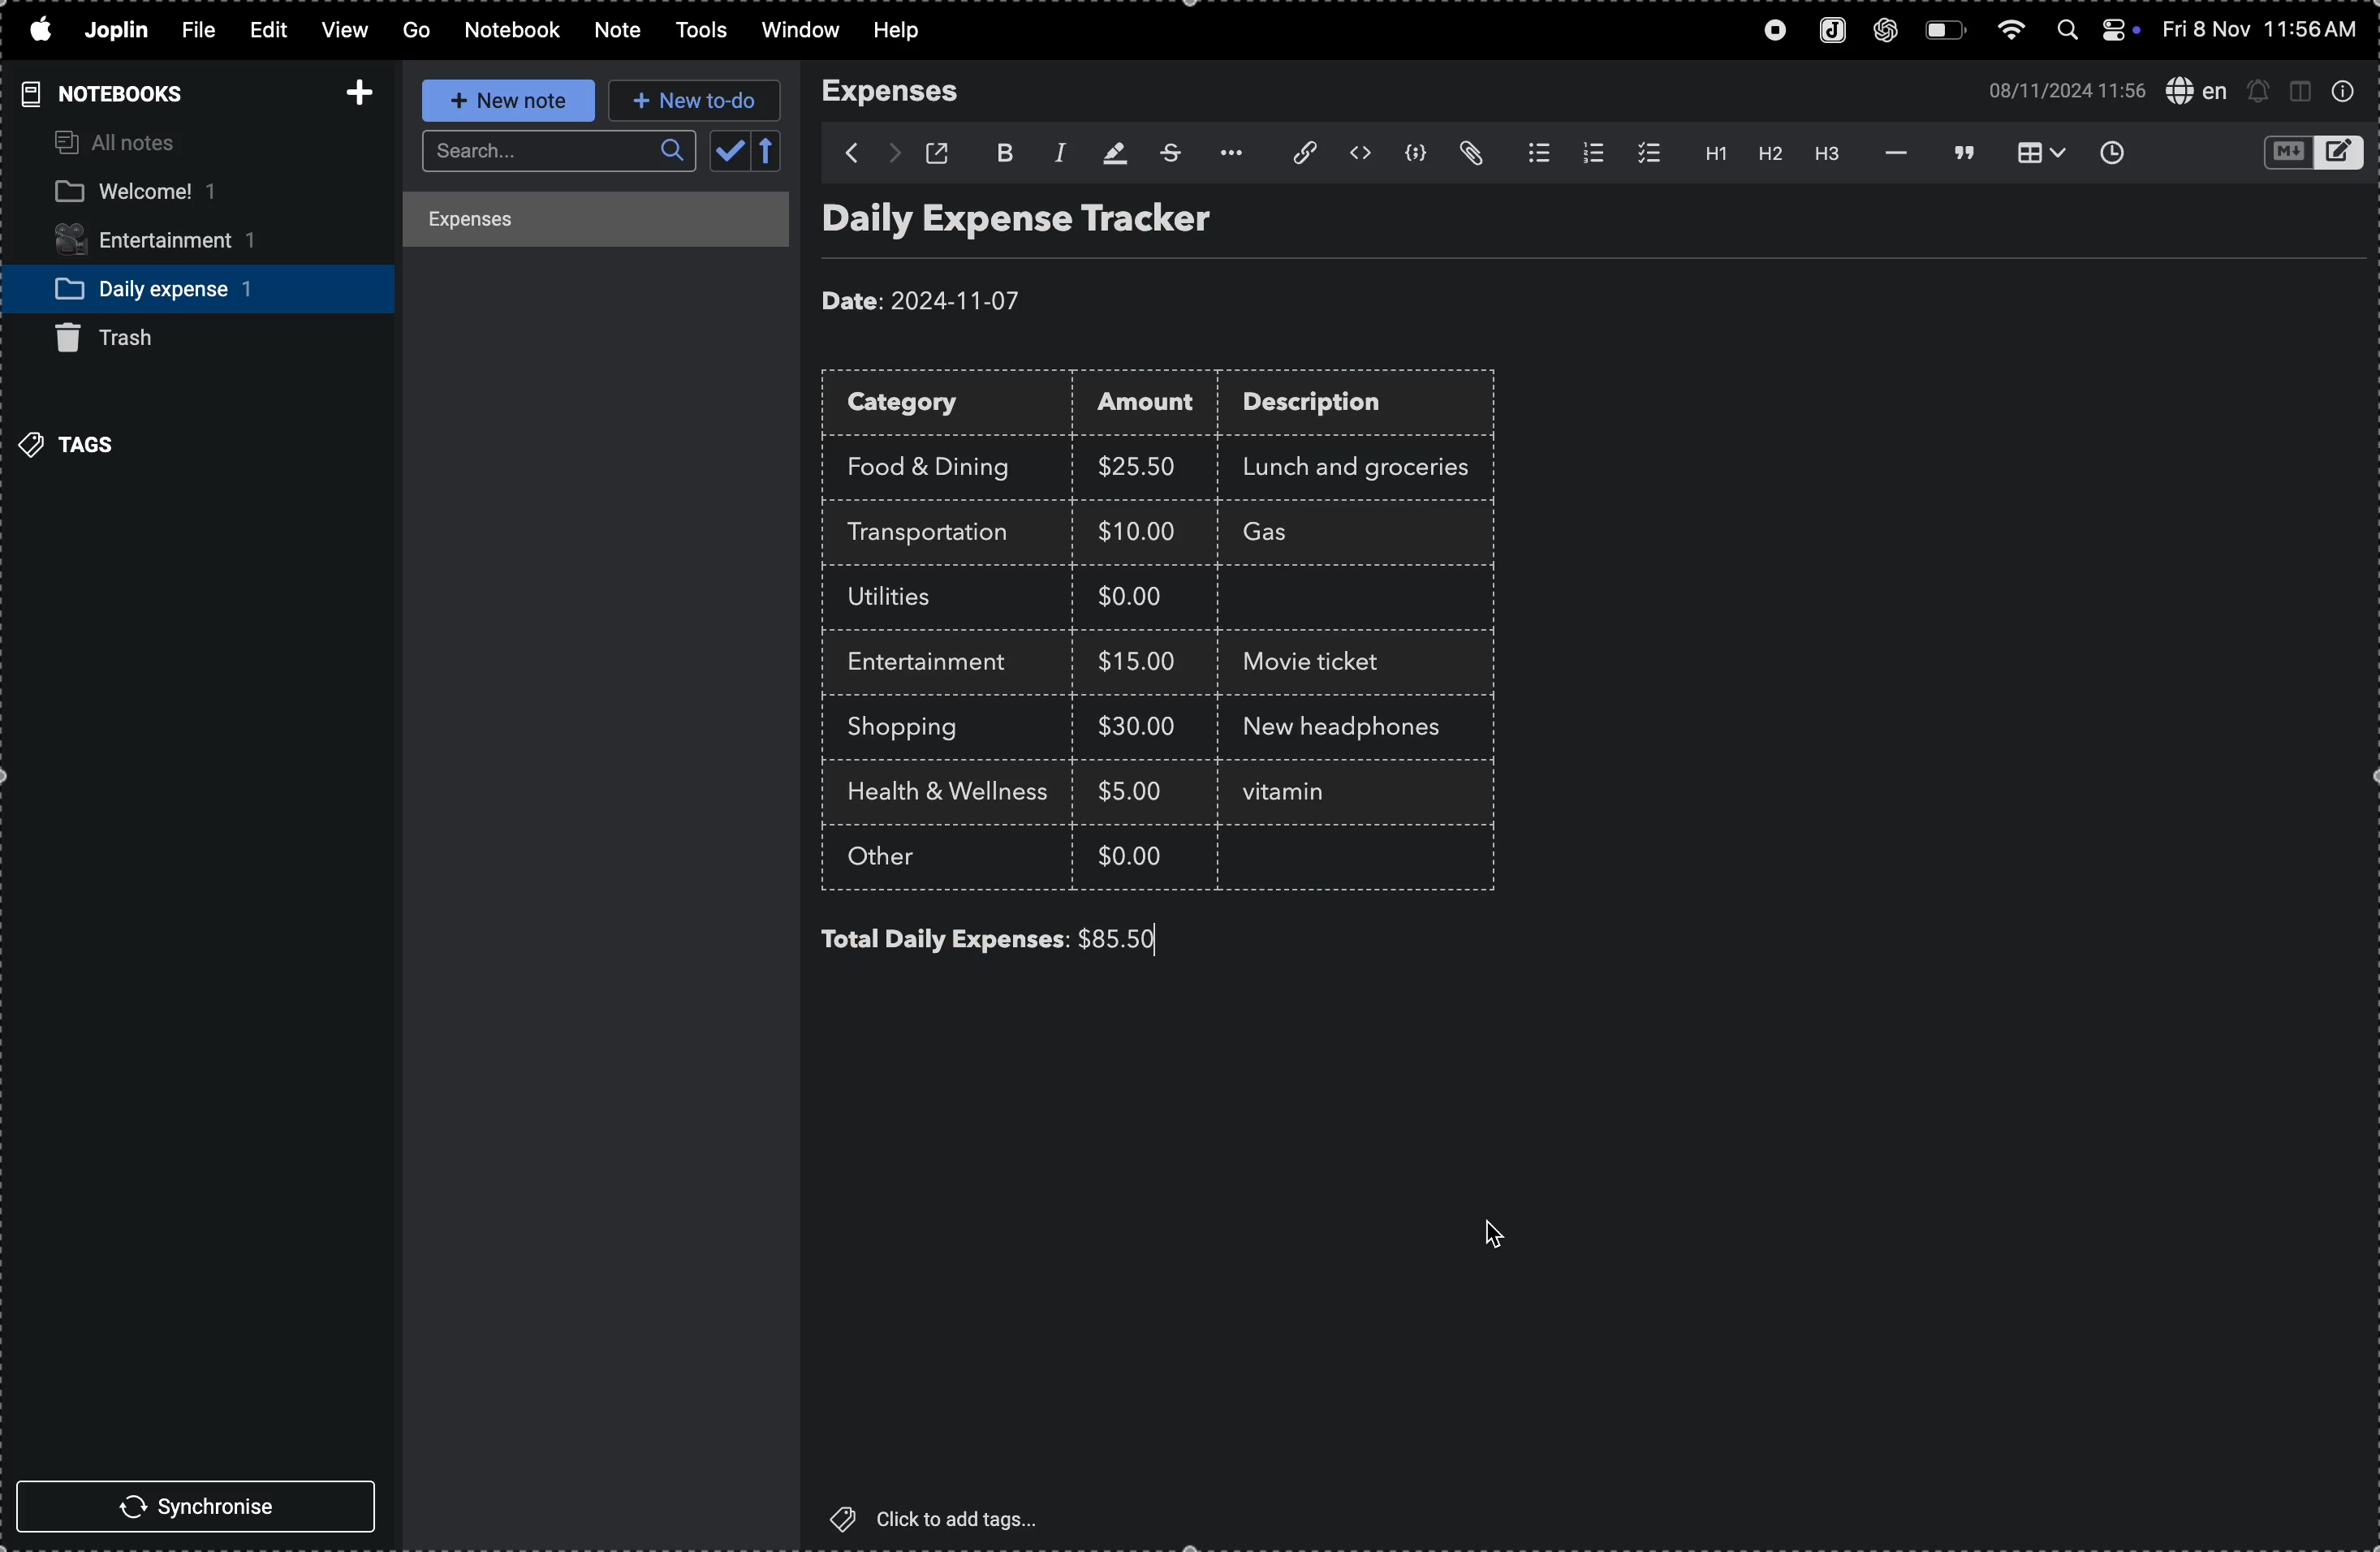 The width and height of the screenshot is (2380, 1552). Describe the element at coordinates (1475, 154) in the screenshot. I see `attach file` at that location.